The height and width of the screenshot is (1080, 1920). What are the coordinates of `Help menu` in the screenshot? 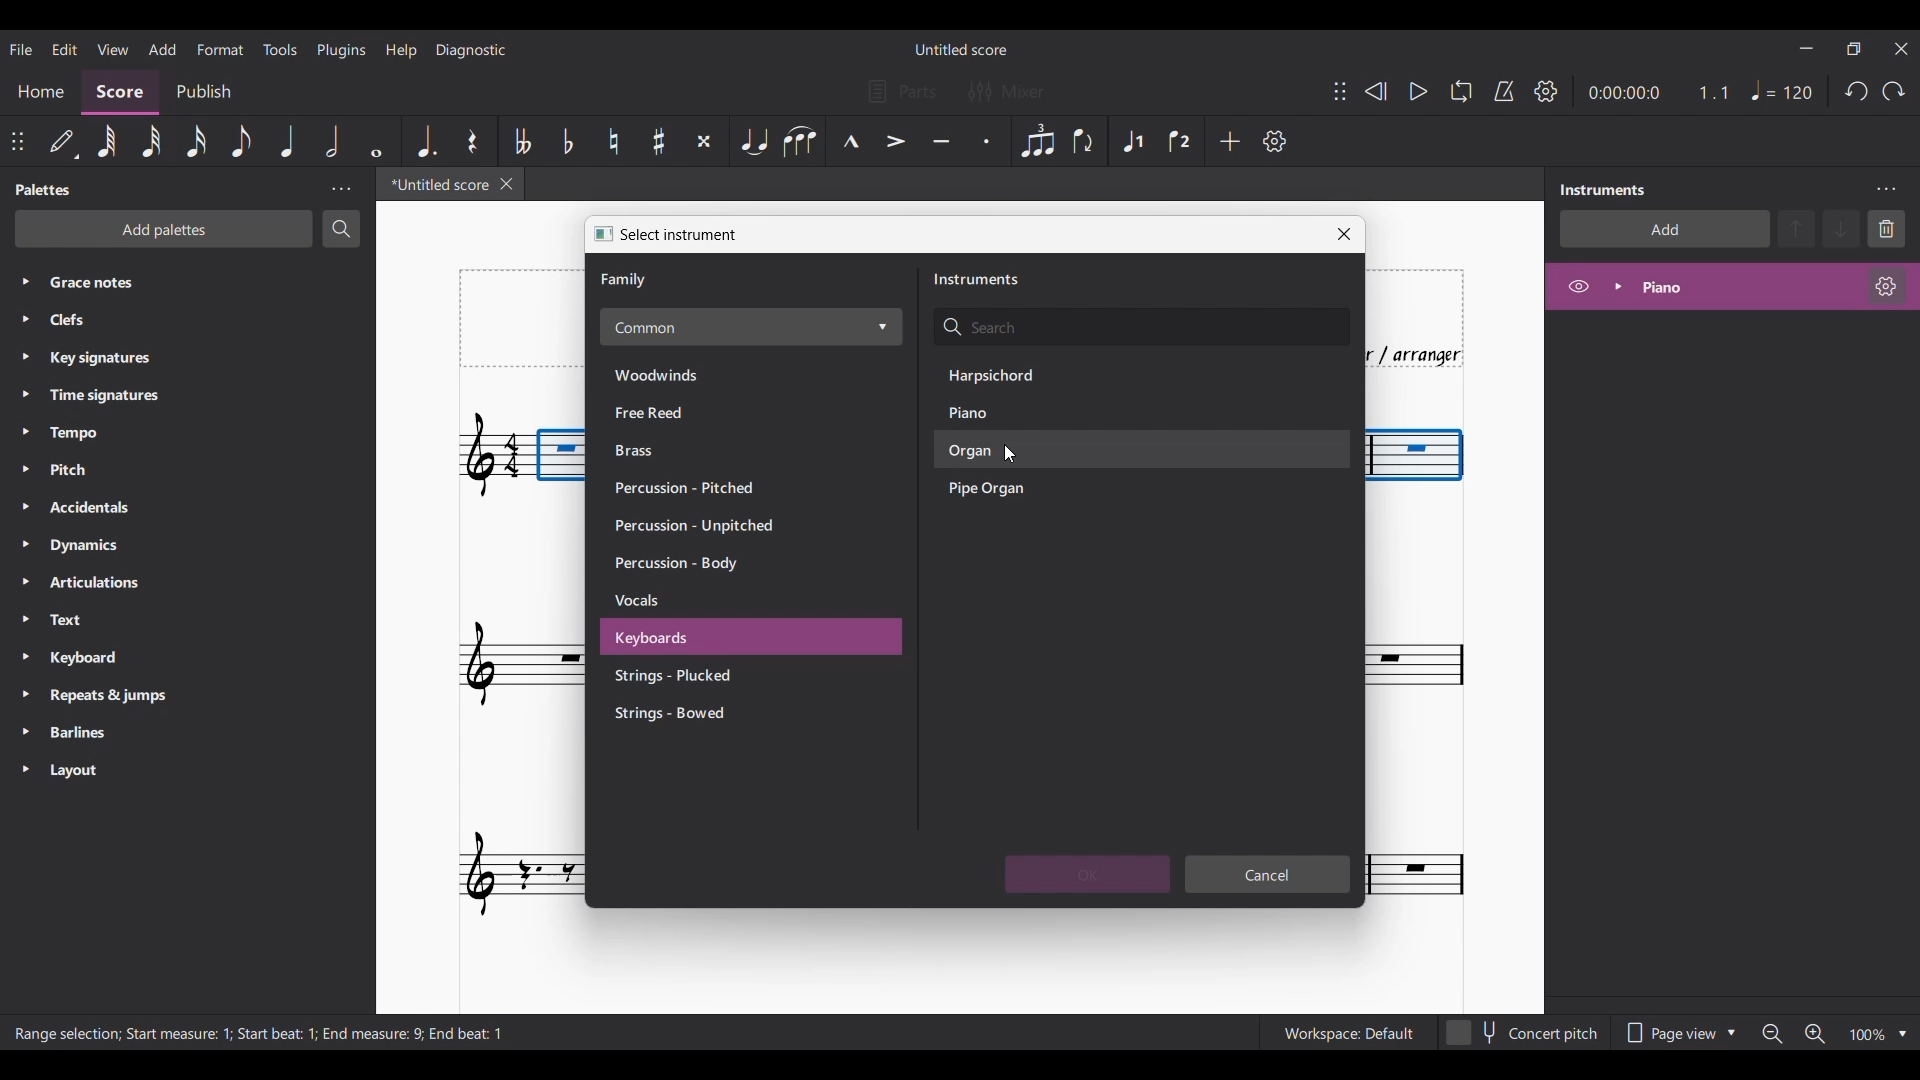 It's located at (403, 50).